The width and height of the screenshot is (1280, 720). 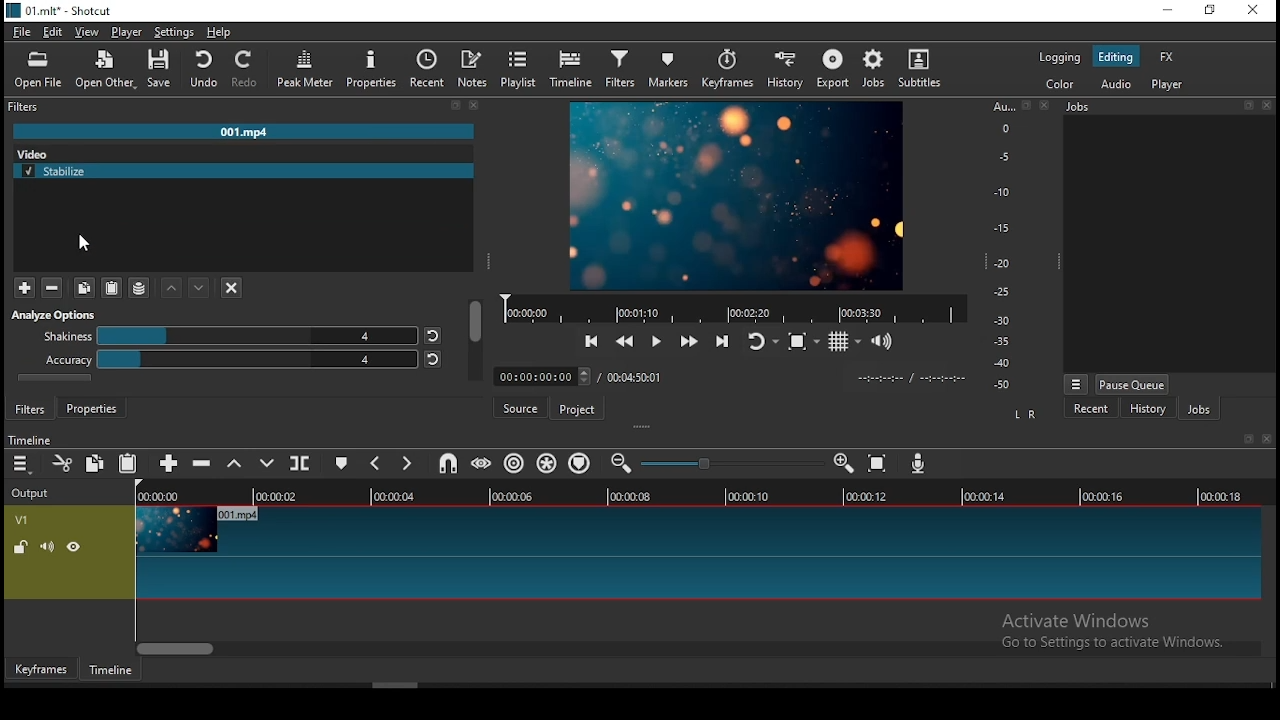 I want to click on Playlist, so click(x=515, y=70).